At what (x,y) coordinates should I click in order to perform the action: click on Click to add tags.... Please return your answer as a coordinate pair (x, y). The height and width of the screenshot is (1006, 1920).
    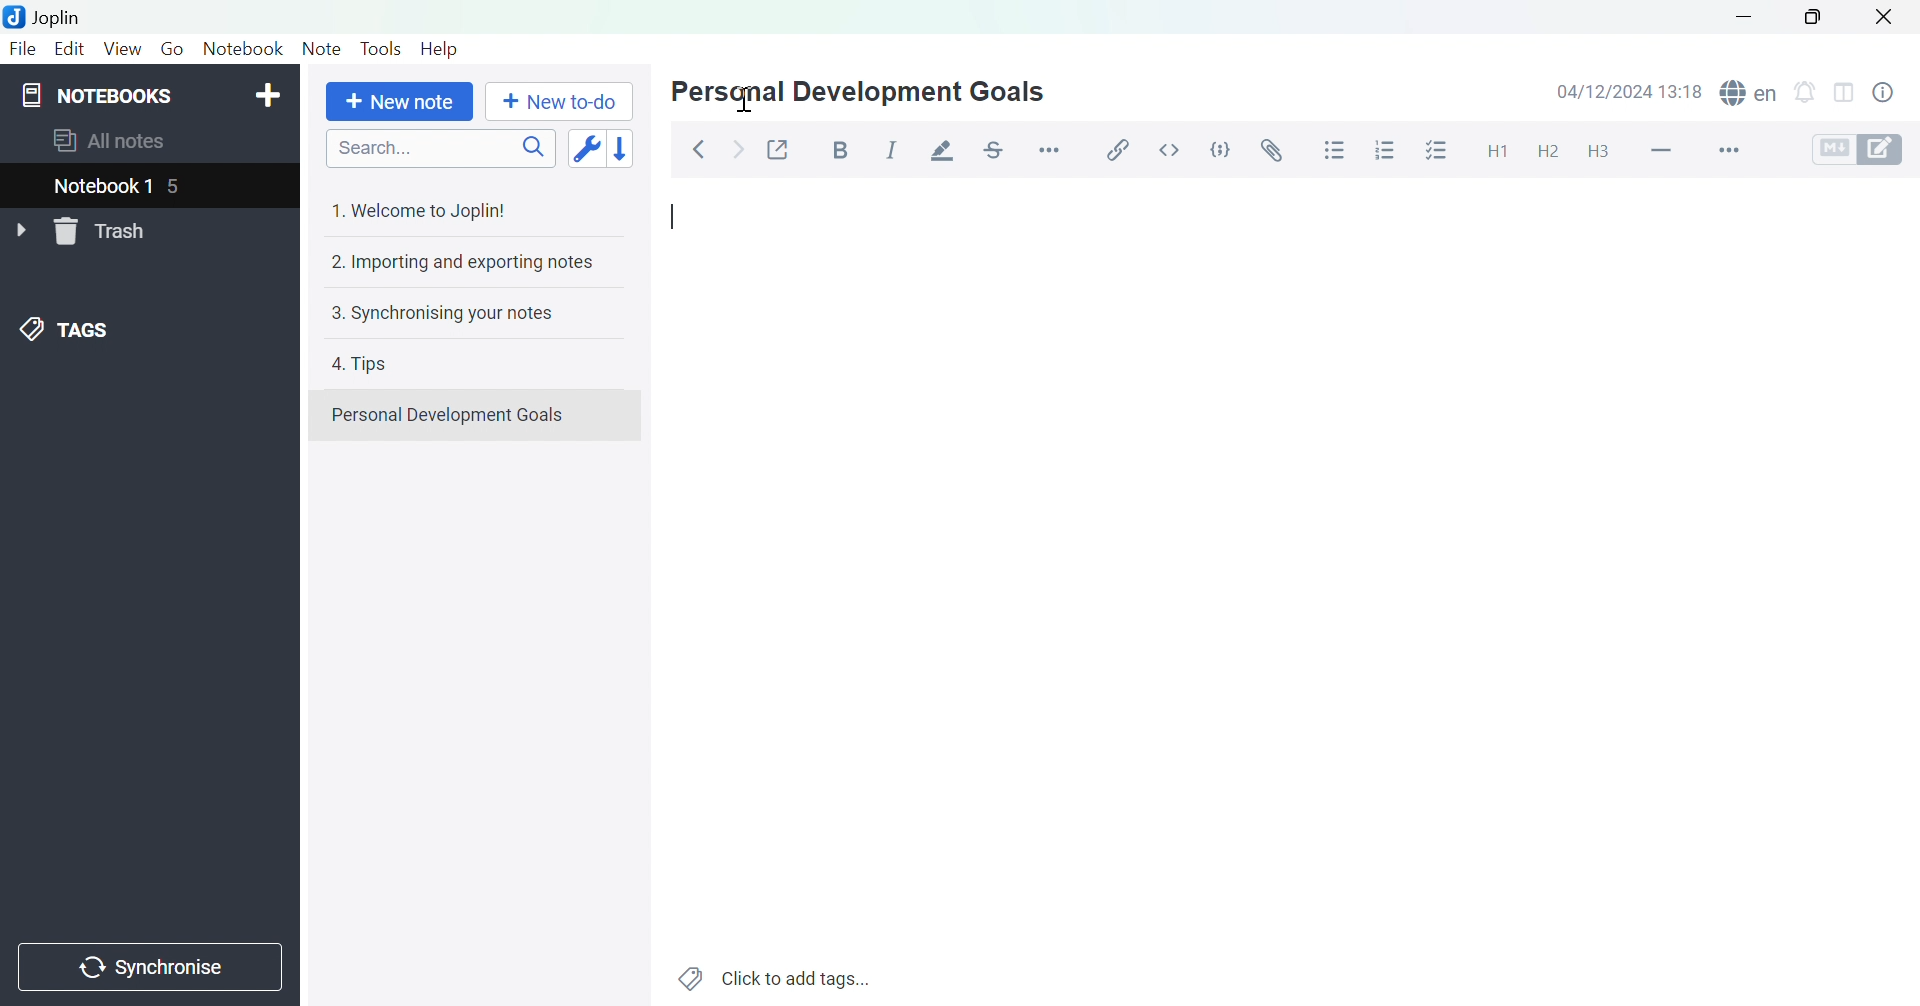
    Looking at the image, I should click on (775, 977).